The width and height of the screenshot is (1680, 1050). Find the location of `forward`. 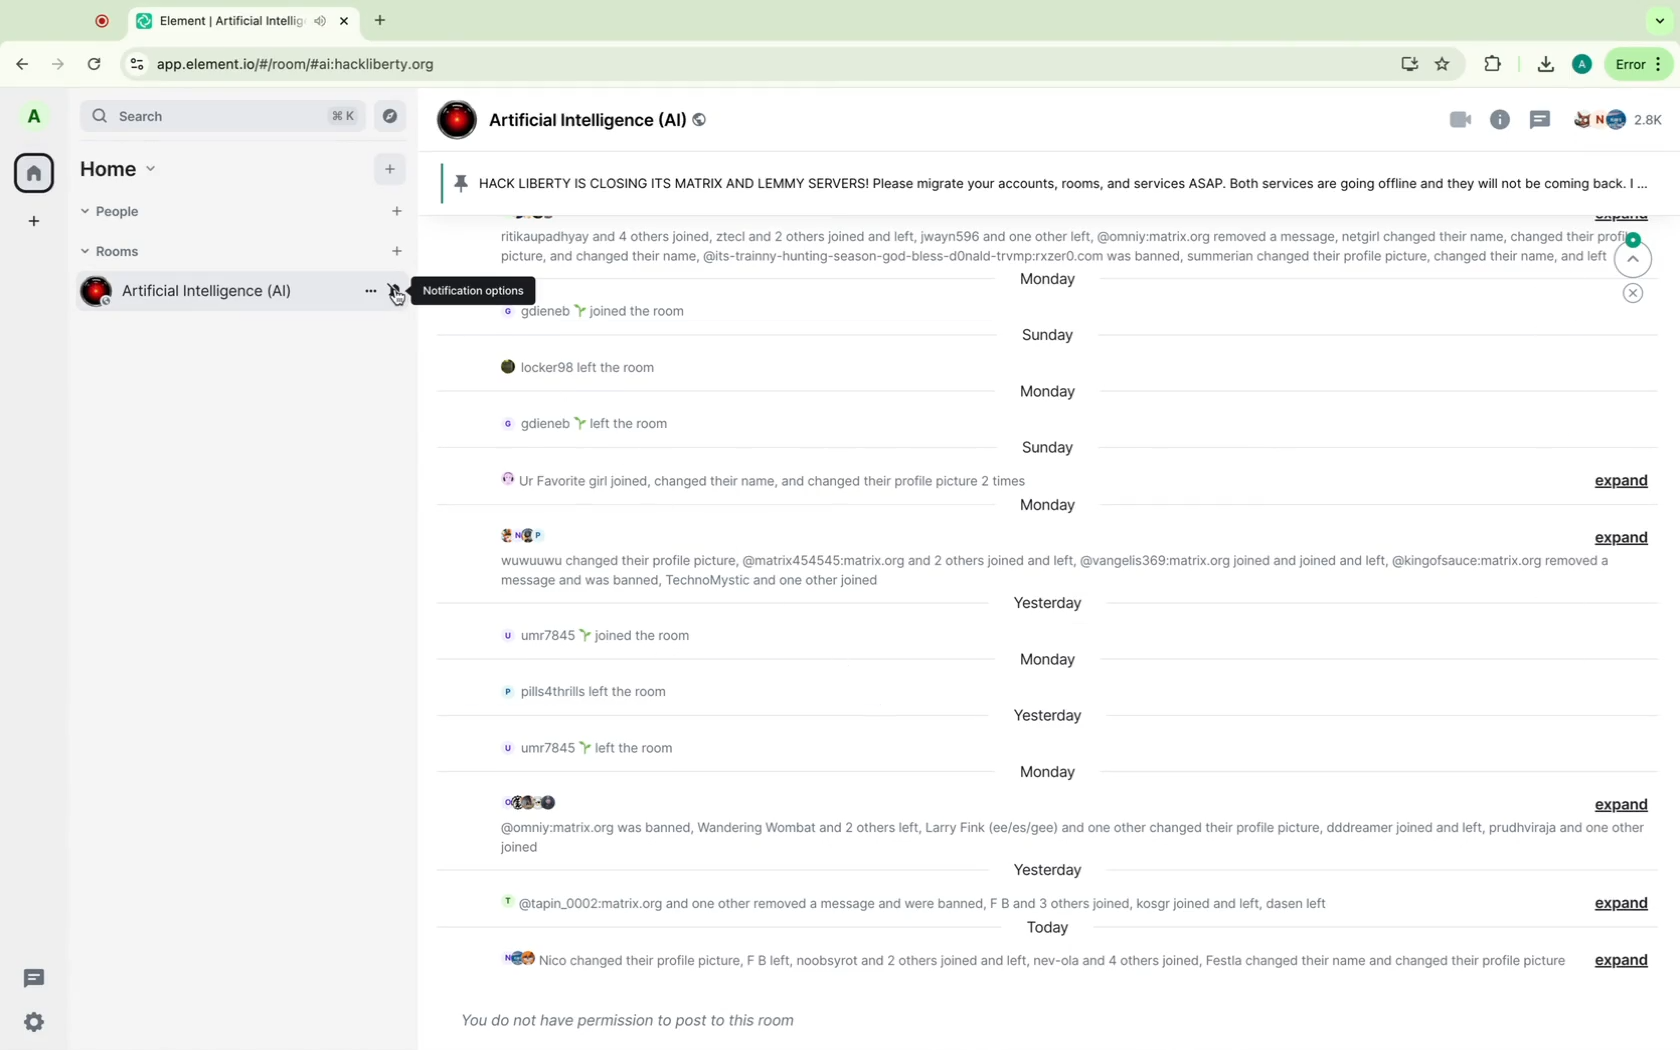

forward is located at coordinates (55, 63).